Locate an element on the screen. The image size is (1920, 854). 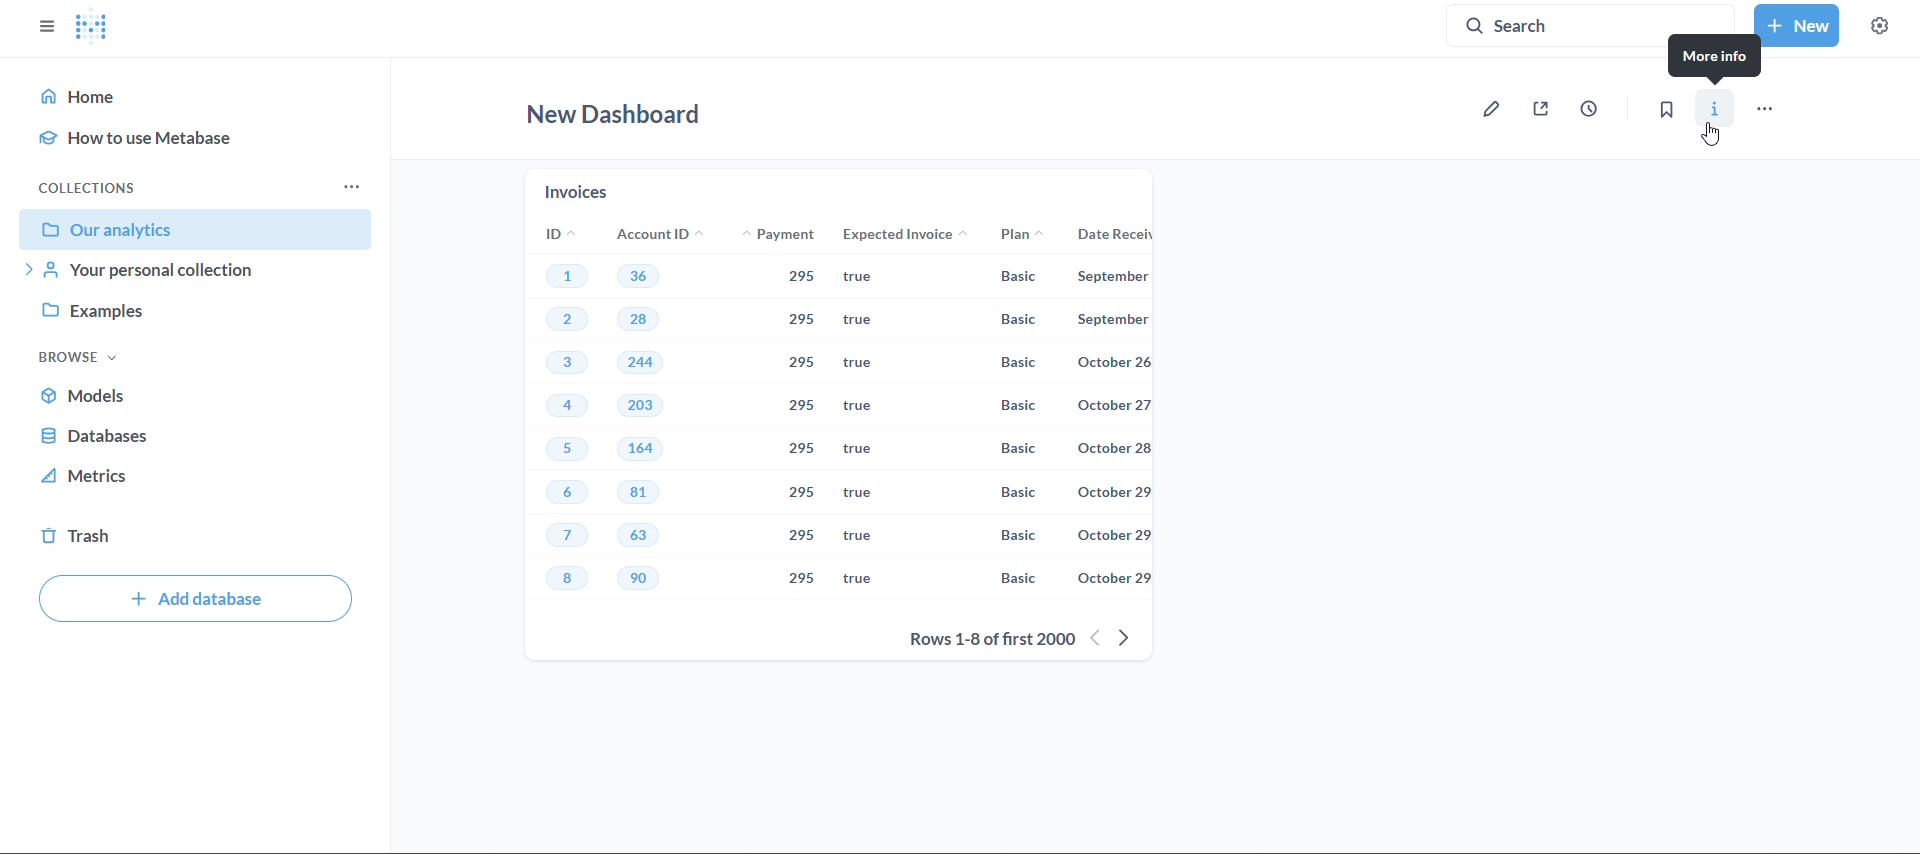
true is located at coordinates (867, 279).